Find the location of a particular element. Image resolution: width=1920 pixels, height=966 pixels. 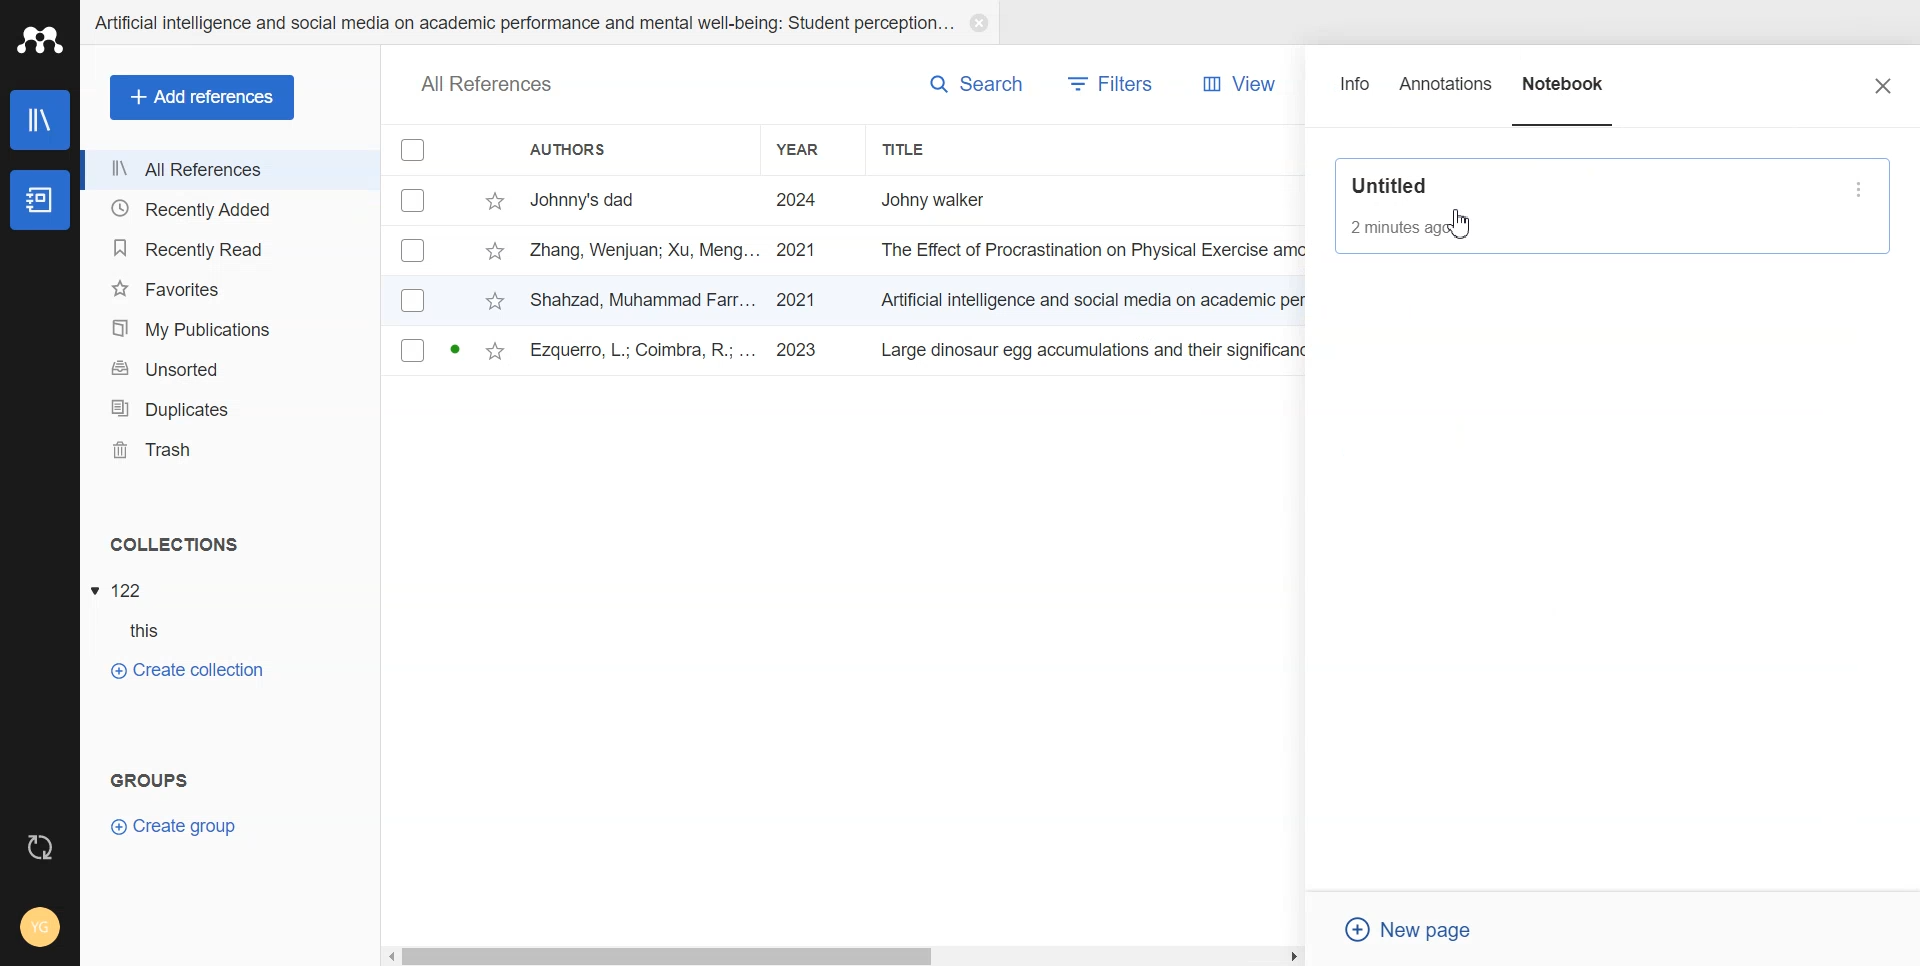

2023 is located at coordinates (800, 351).